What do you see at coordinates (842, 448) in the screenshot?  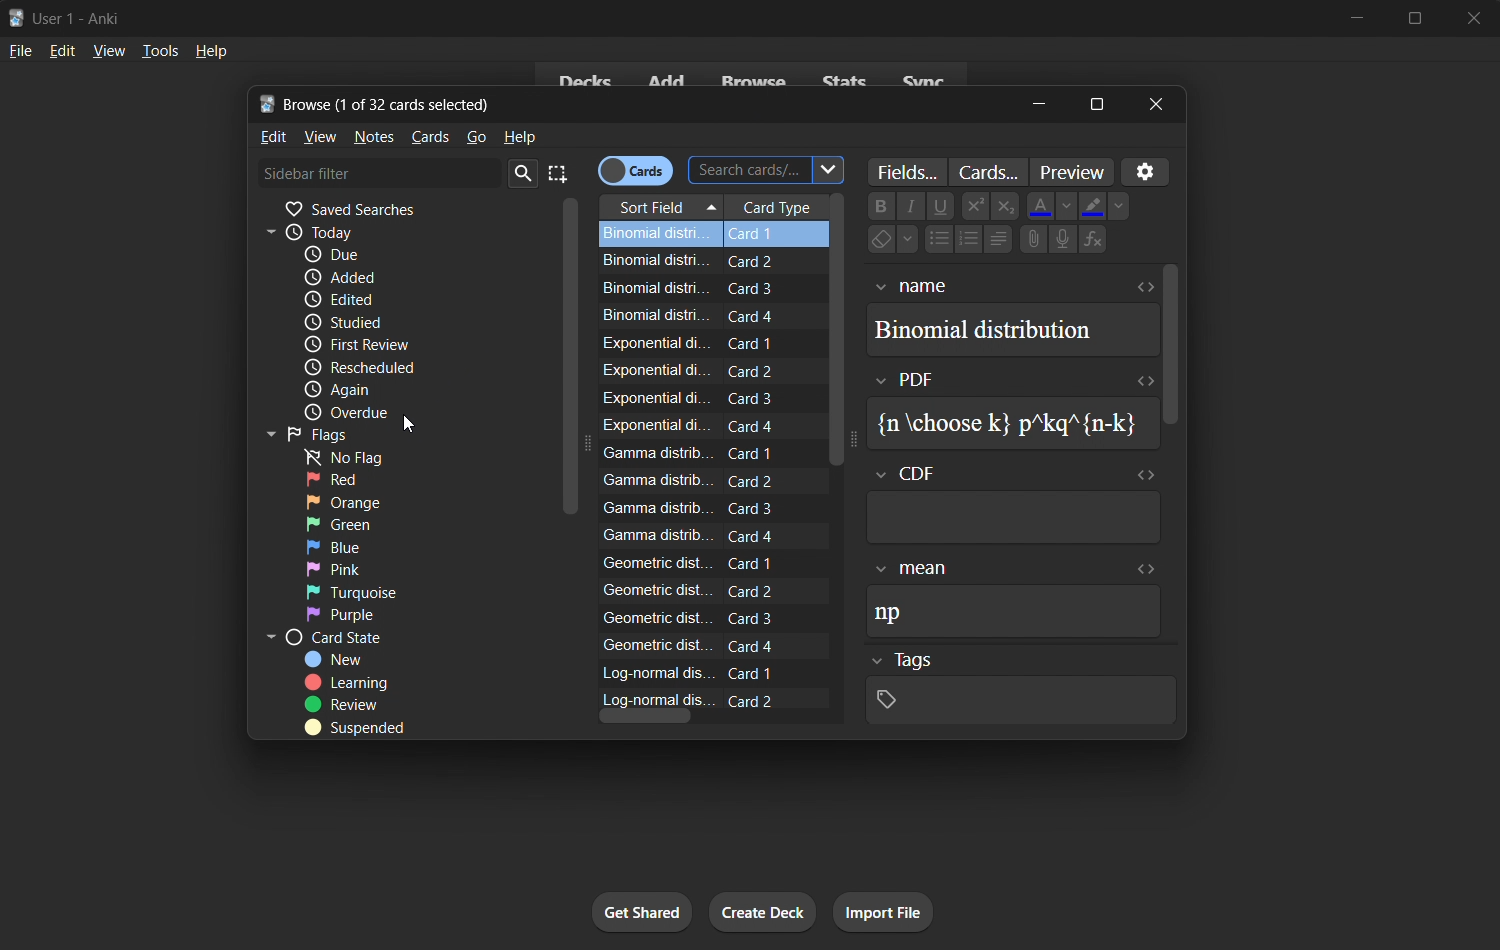 I see `scroll bar` at bounding box center [842, 448].